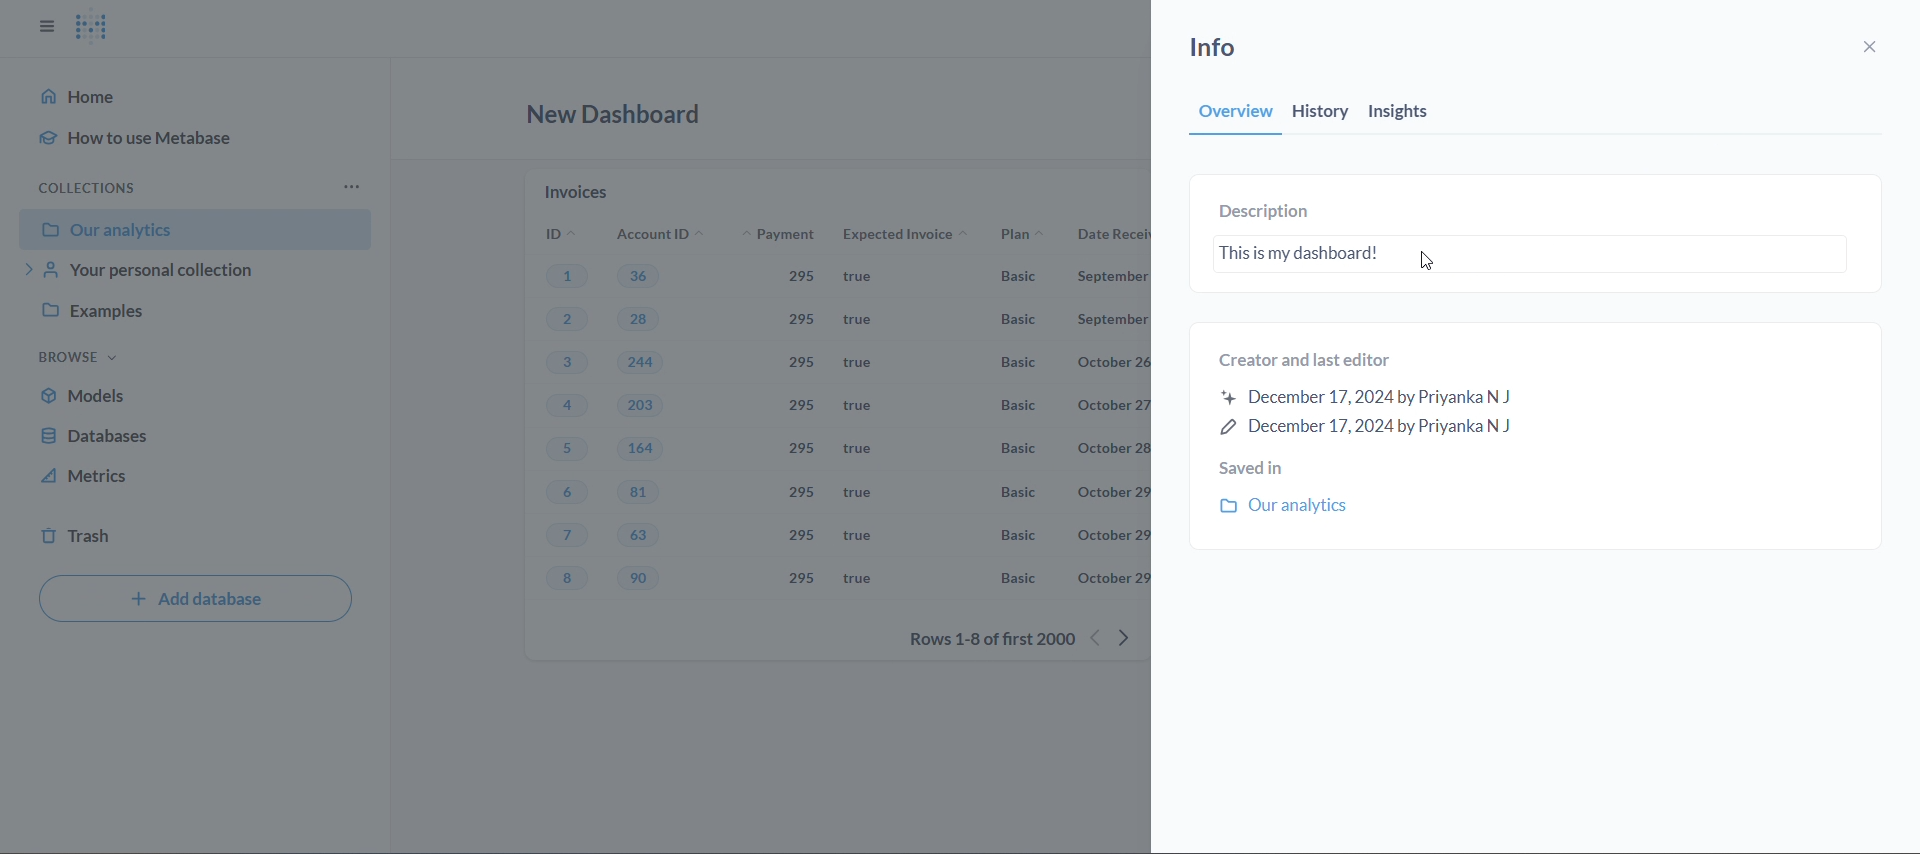  I want to click on true, so click(865, 406).